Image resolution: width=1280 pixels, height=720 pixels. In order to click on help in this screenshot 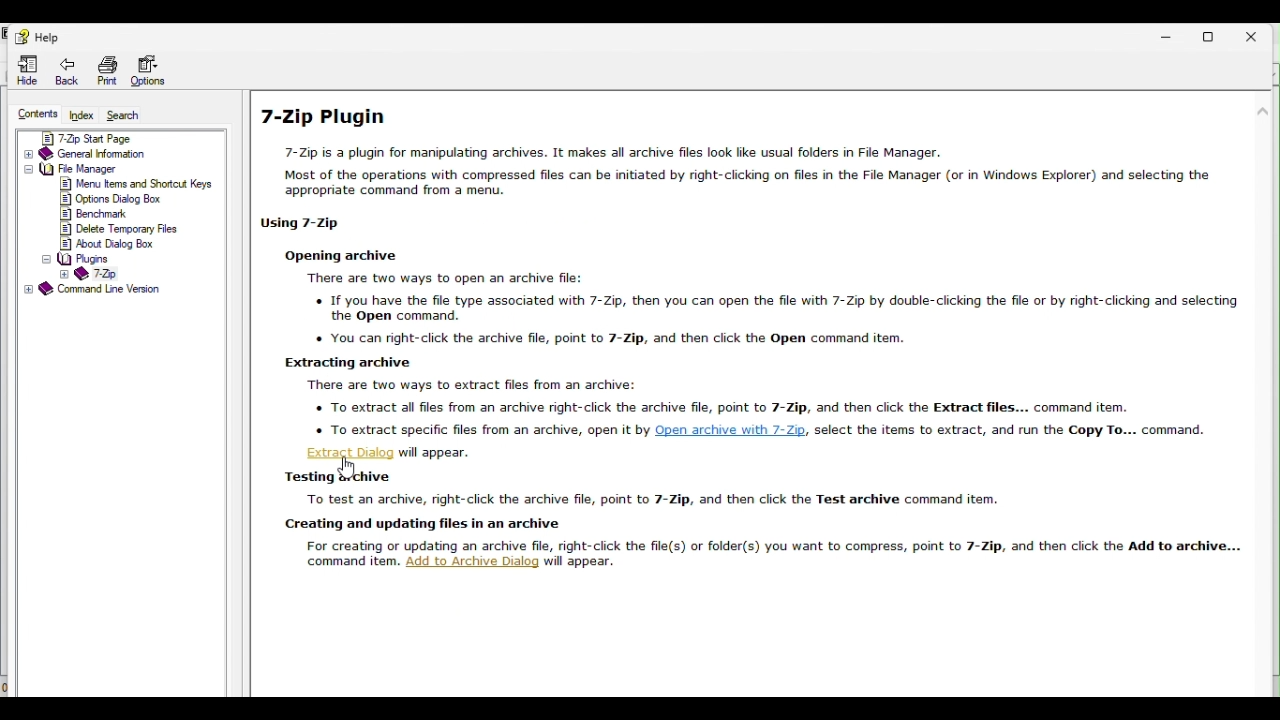, I will do `click(35, 36)`.